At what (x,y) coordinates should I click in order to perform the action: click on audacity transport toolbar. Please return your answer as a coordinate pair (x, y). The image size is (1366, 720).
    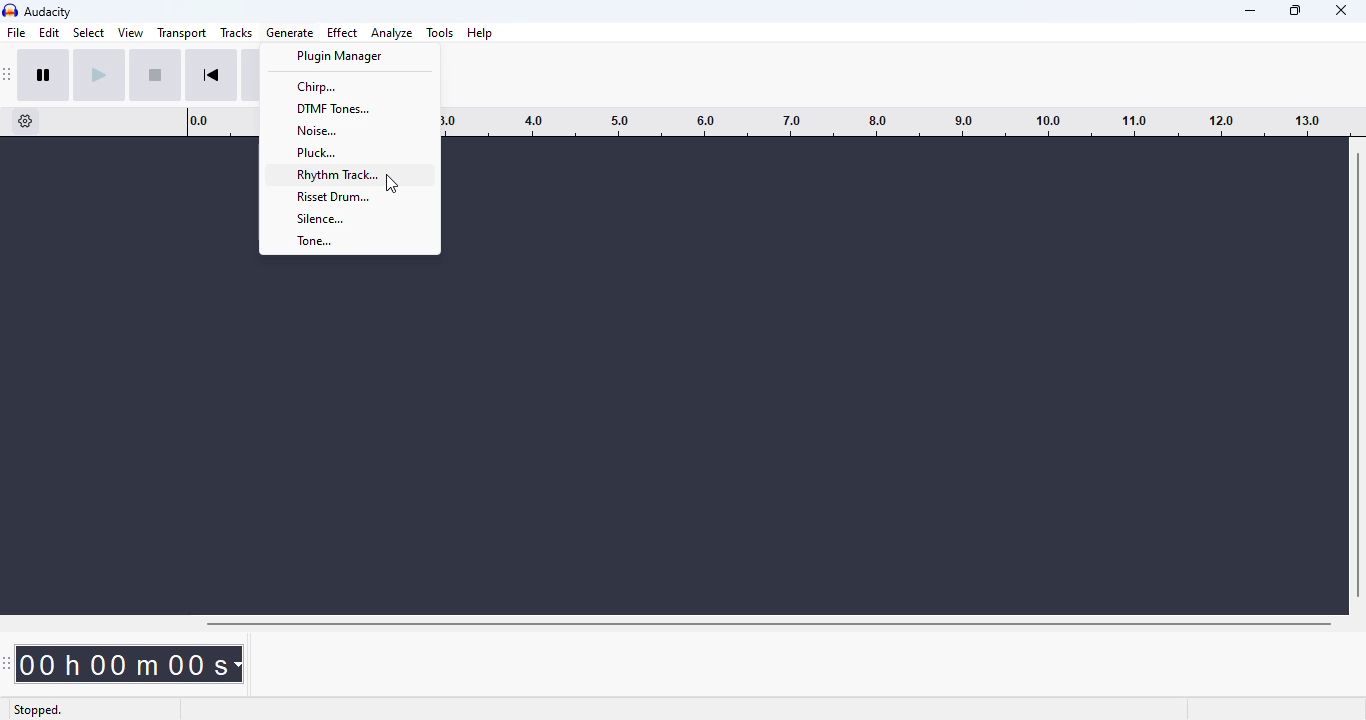
    Looking at the image, I should click on (8, 75).